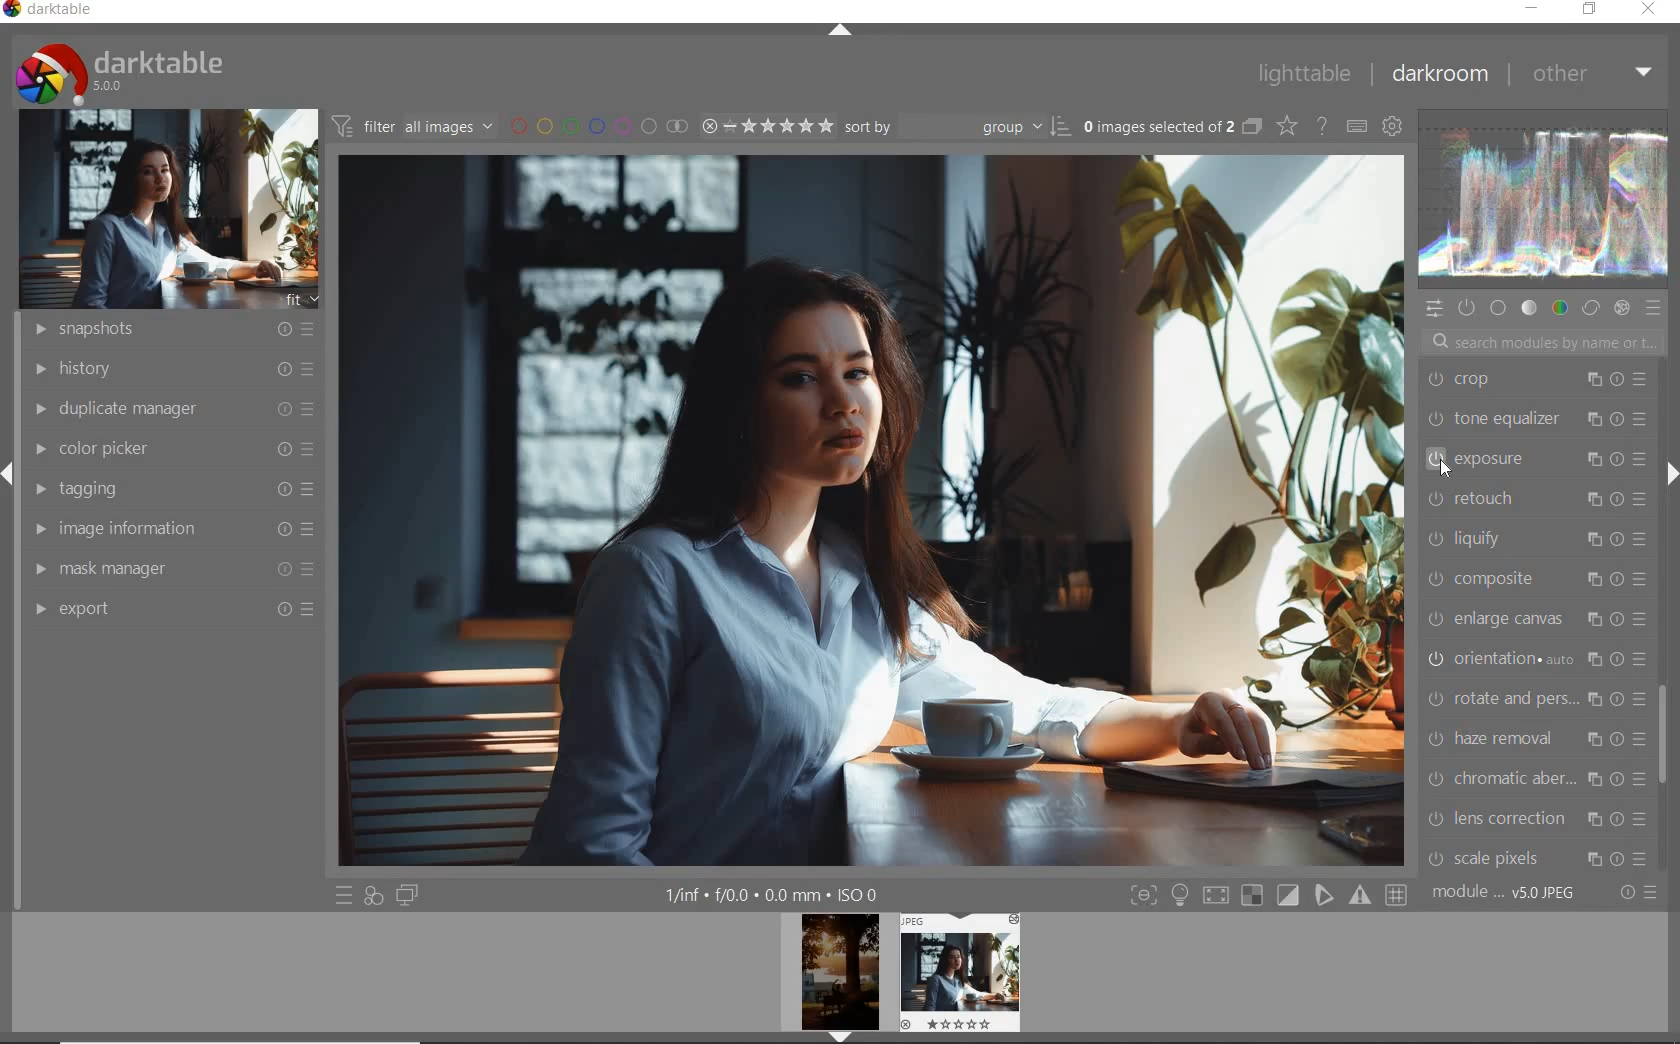 The width and height of the screenshot is (1680, 1044). I want to click on CHANGE TYPE OF OVERRELAY, so click(1285, 125).